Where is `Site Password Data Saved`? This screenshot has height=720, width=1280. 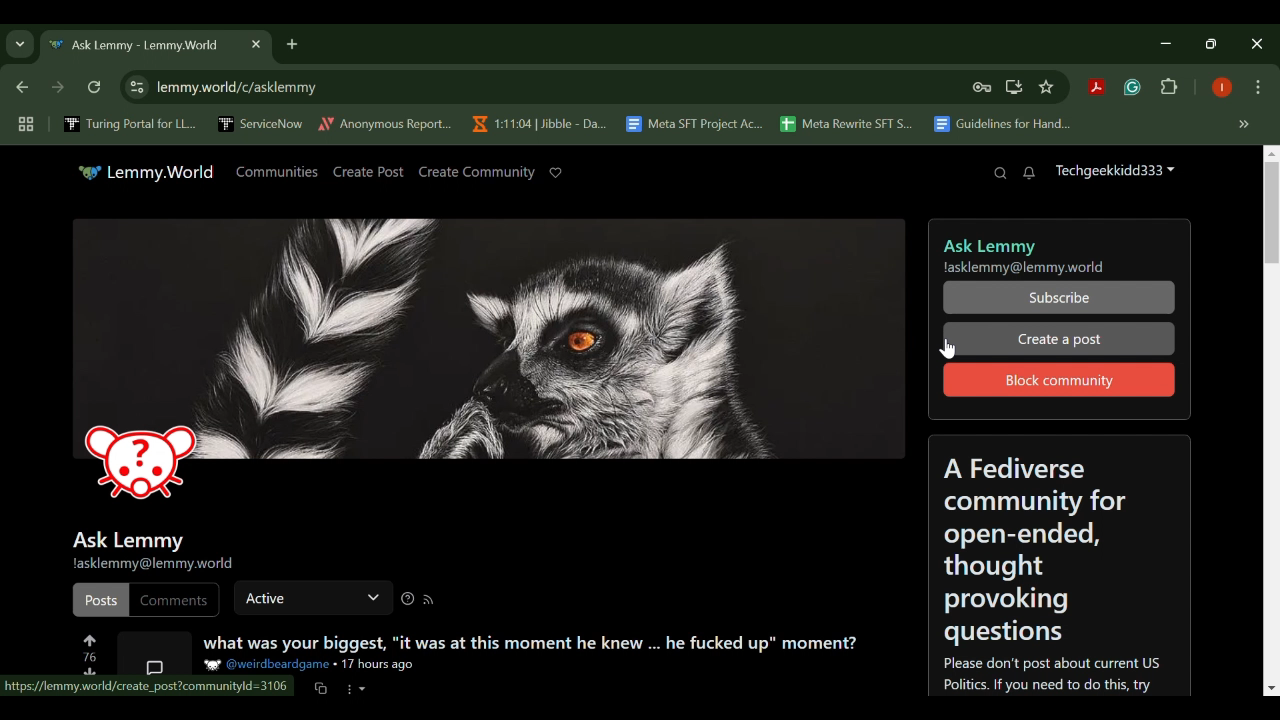
Site Password Data Saved is located at coordinates (982, 88).